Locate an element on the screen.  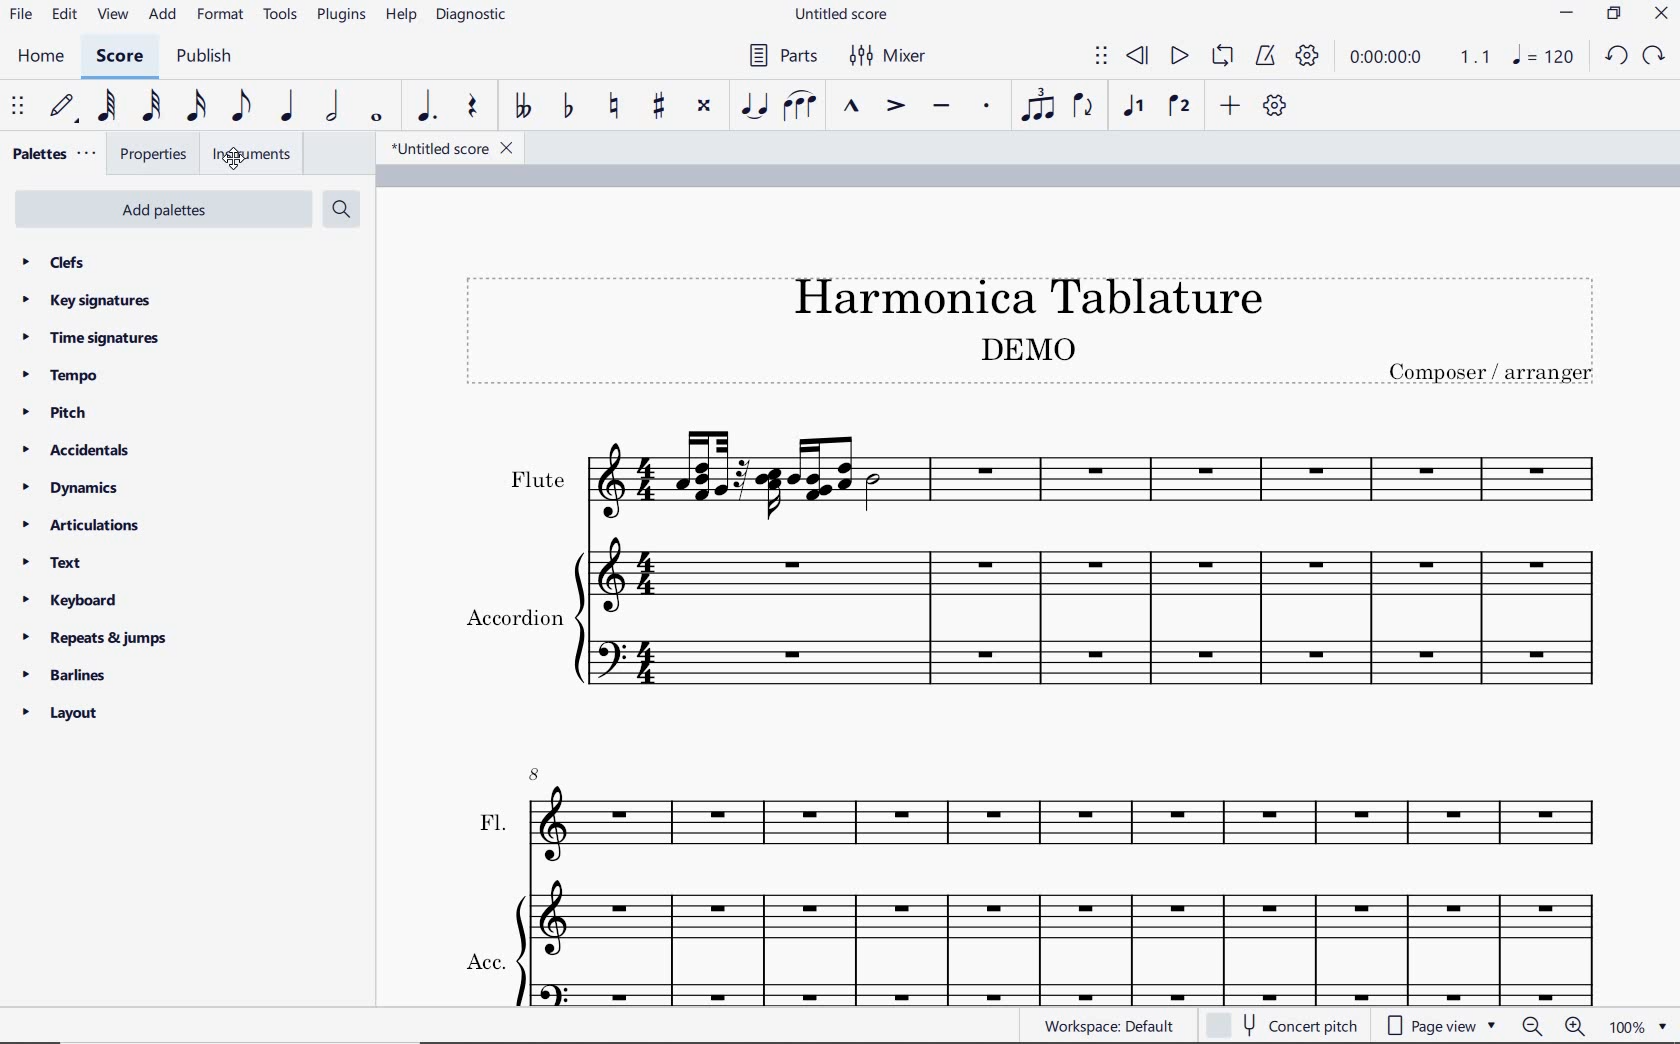
MIXER is located at coordinates (886, 57).